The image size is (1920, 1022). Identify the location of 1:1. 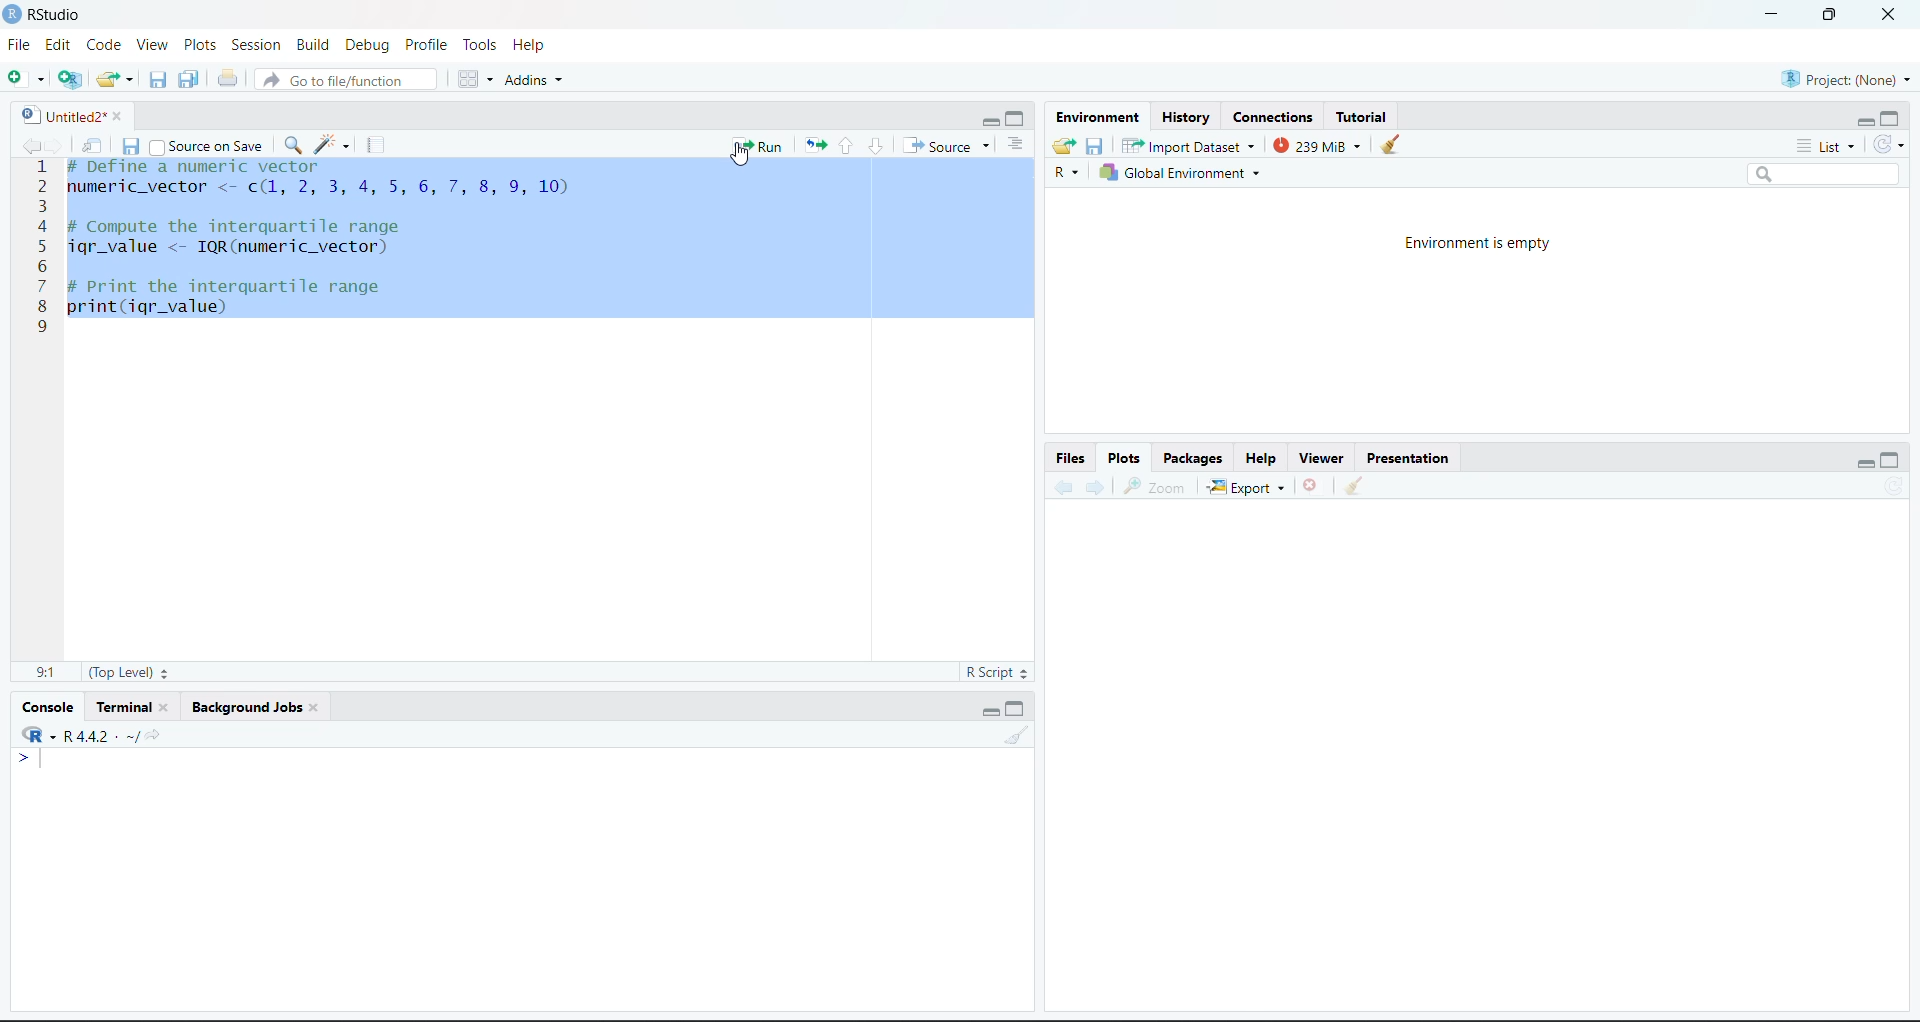
(46, 670).